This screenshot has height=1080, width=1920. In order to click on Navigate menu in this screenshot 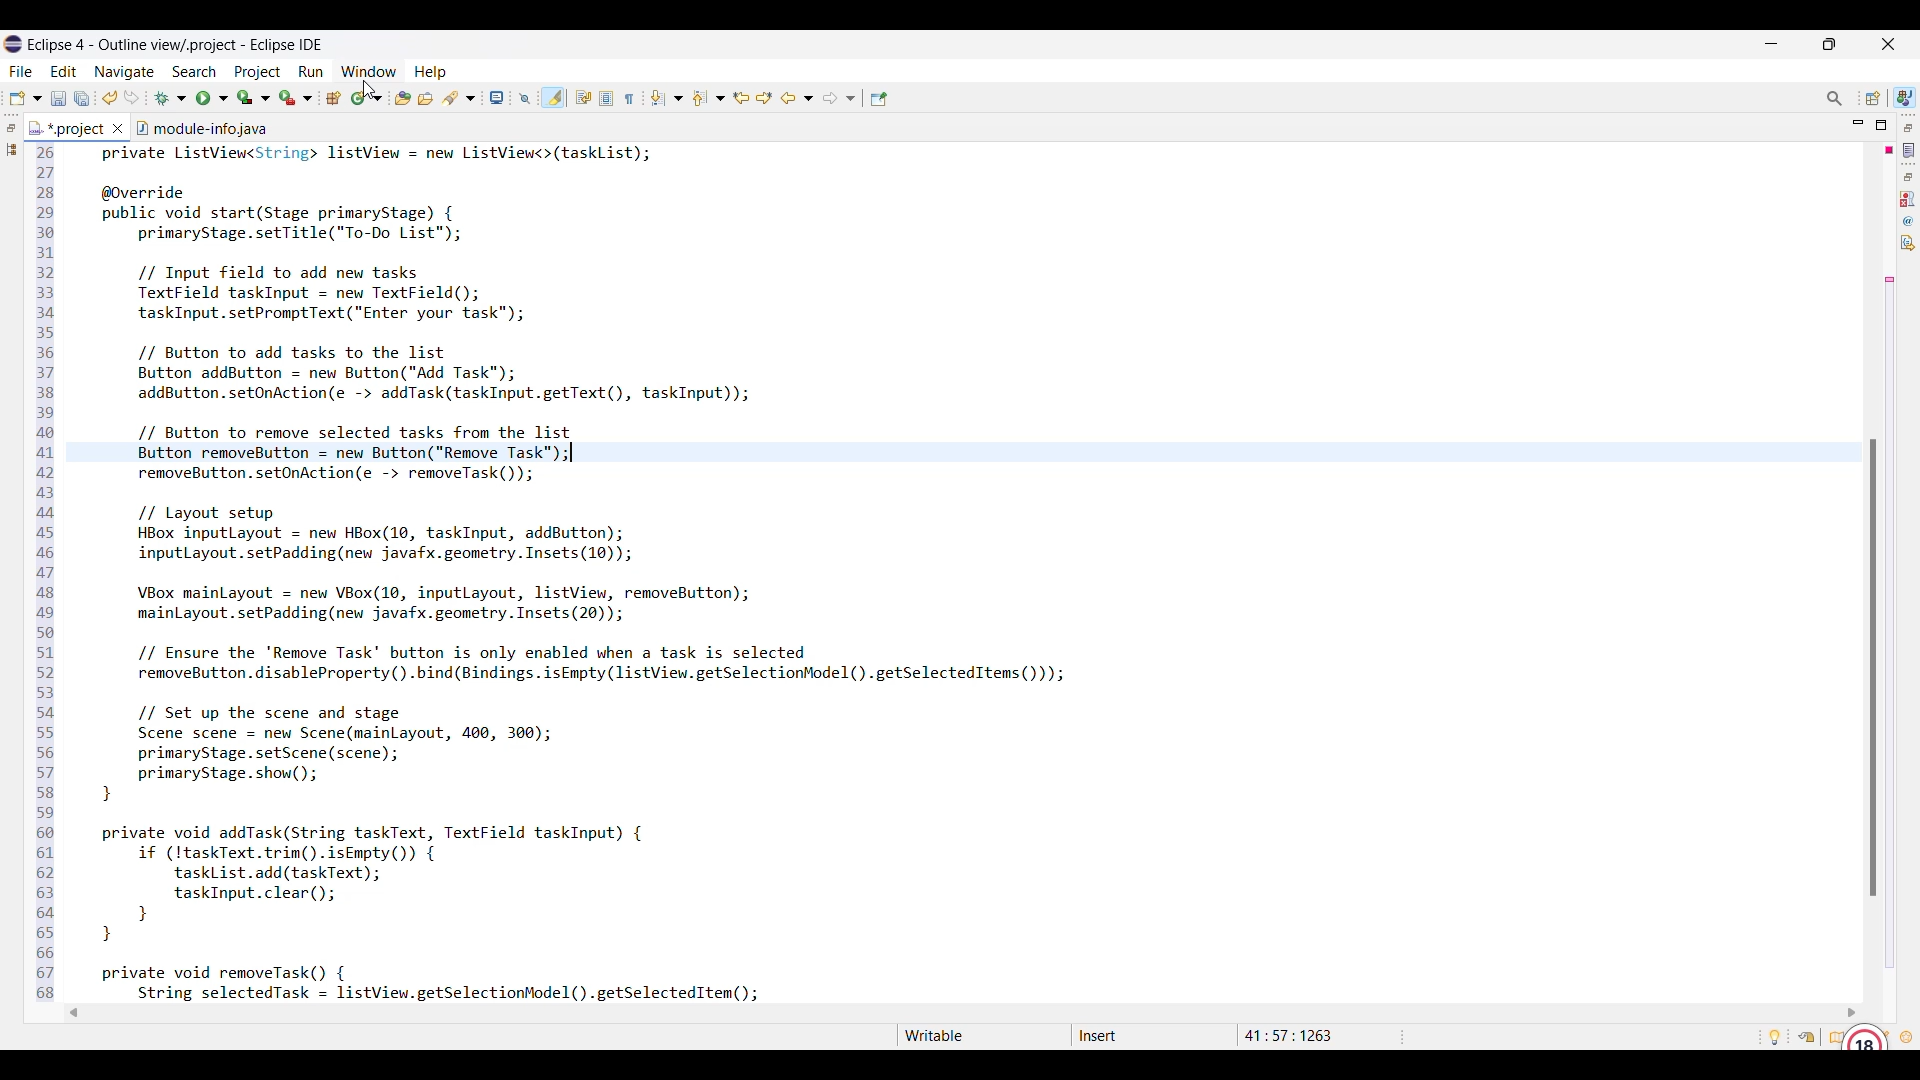, I will do `click(124, 73)`.